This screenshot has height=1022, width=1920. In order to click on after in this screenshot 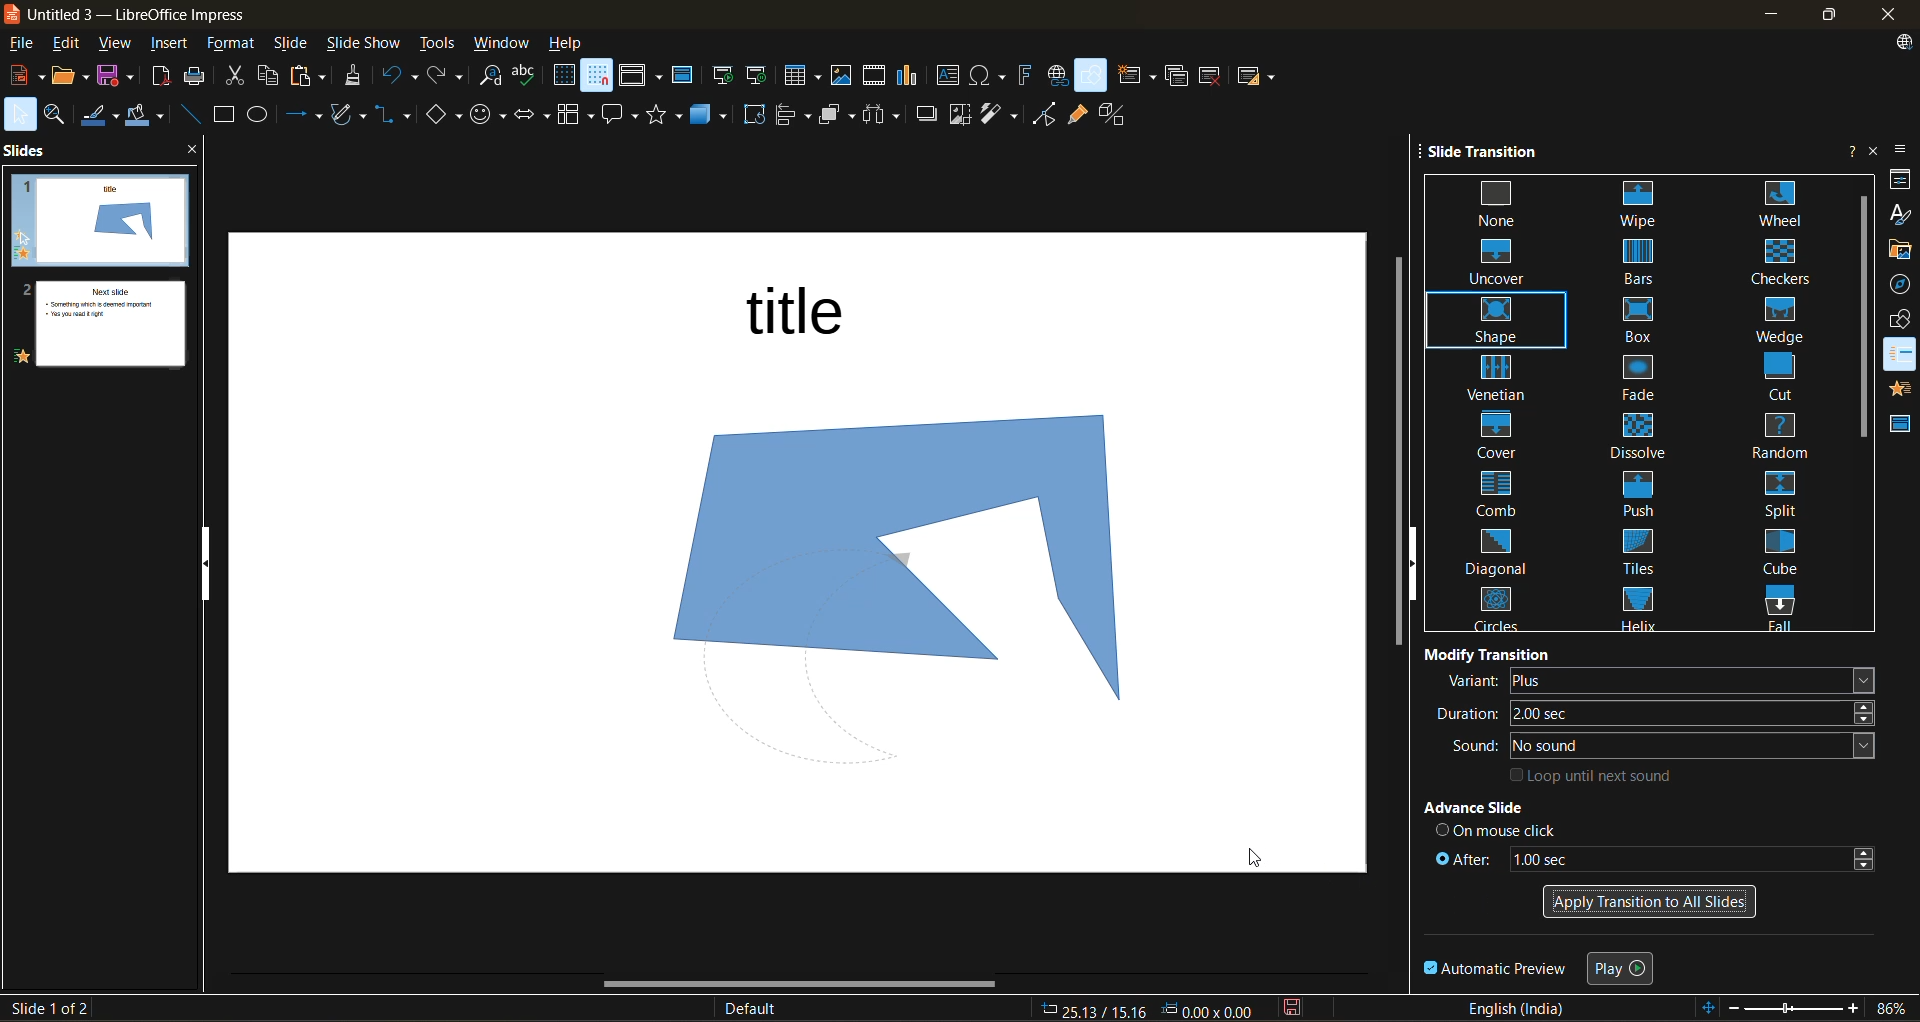, I will do `click(1651, 856)`.